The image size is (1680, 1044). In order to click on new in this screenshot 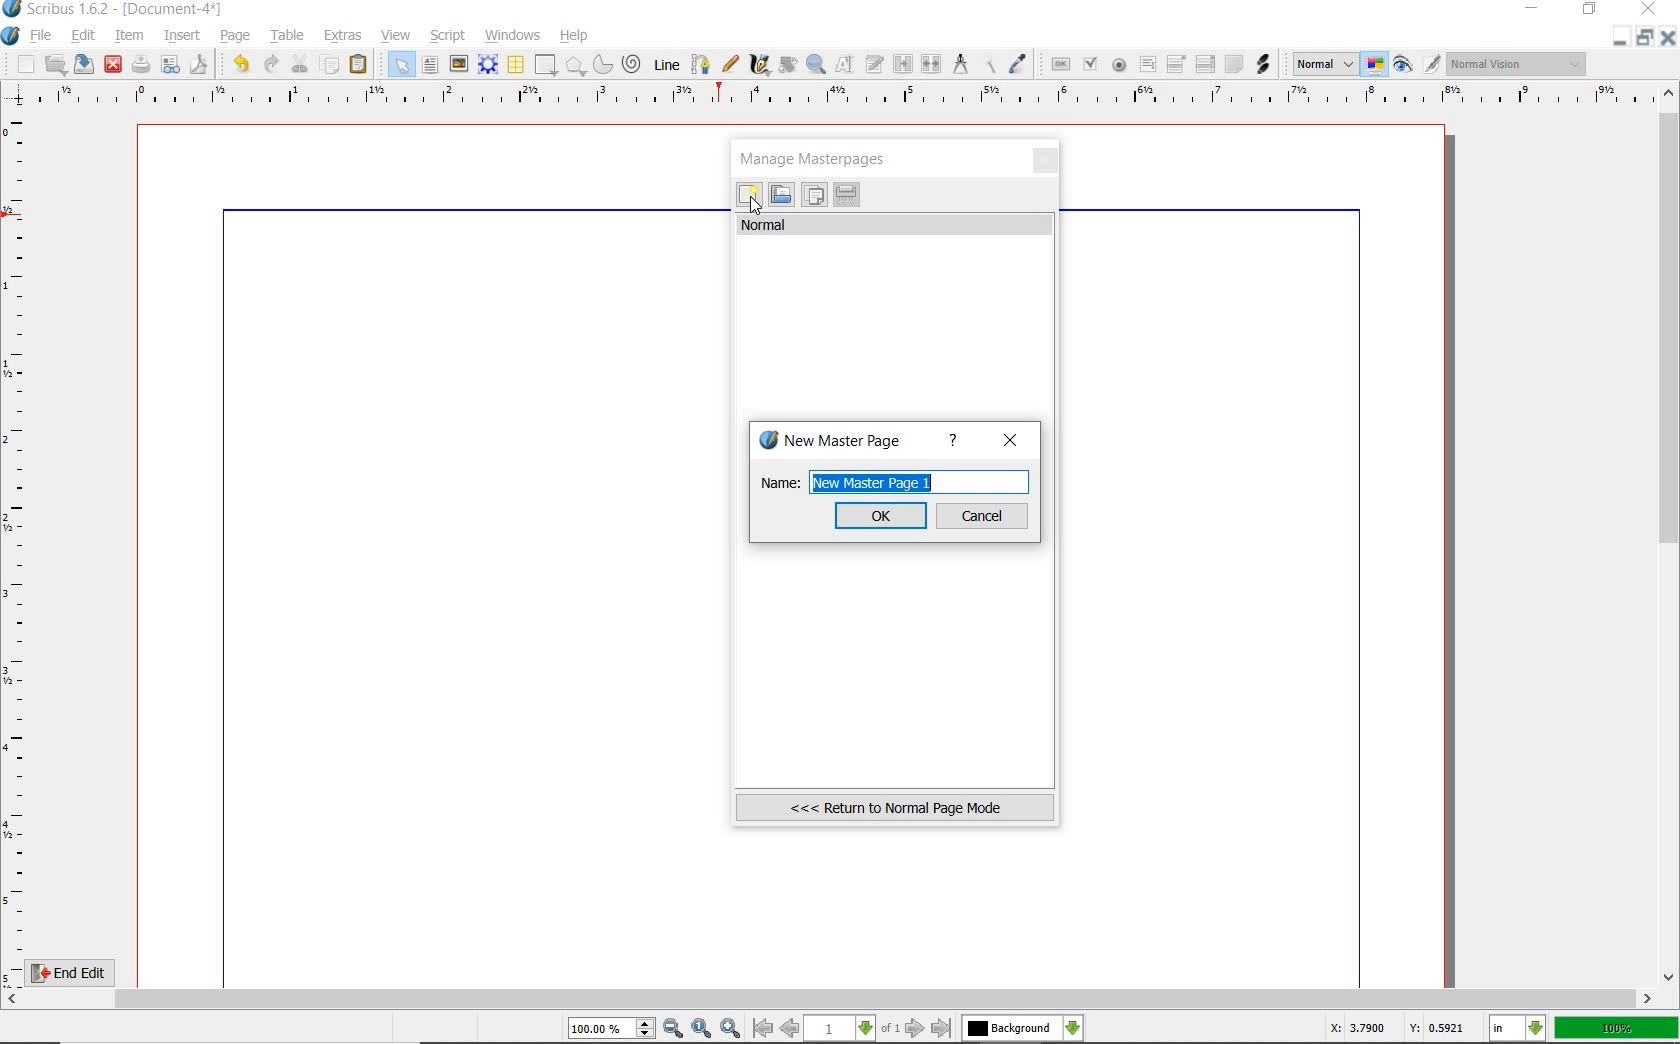, I will do `click(749, 197)`.